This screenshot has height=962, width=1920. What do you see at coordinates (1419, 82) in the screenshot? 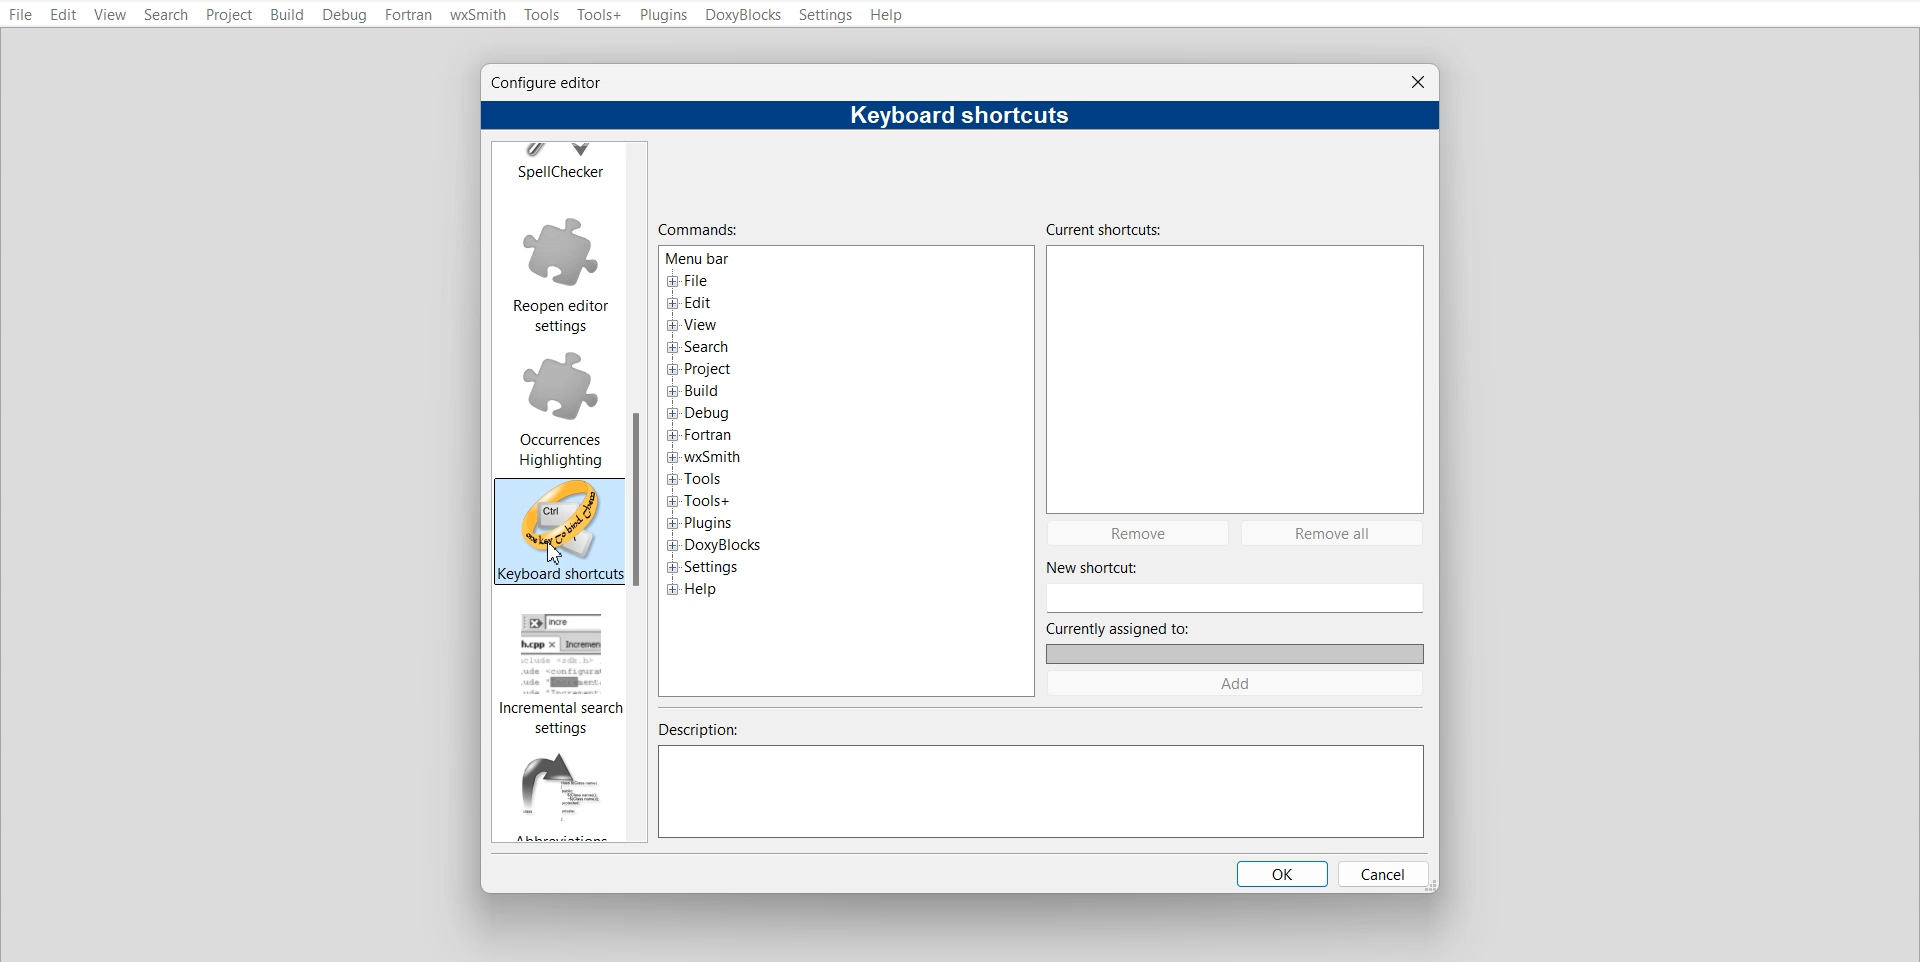
I see `close` at bounding box center [1419, 82].